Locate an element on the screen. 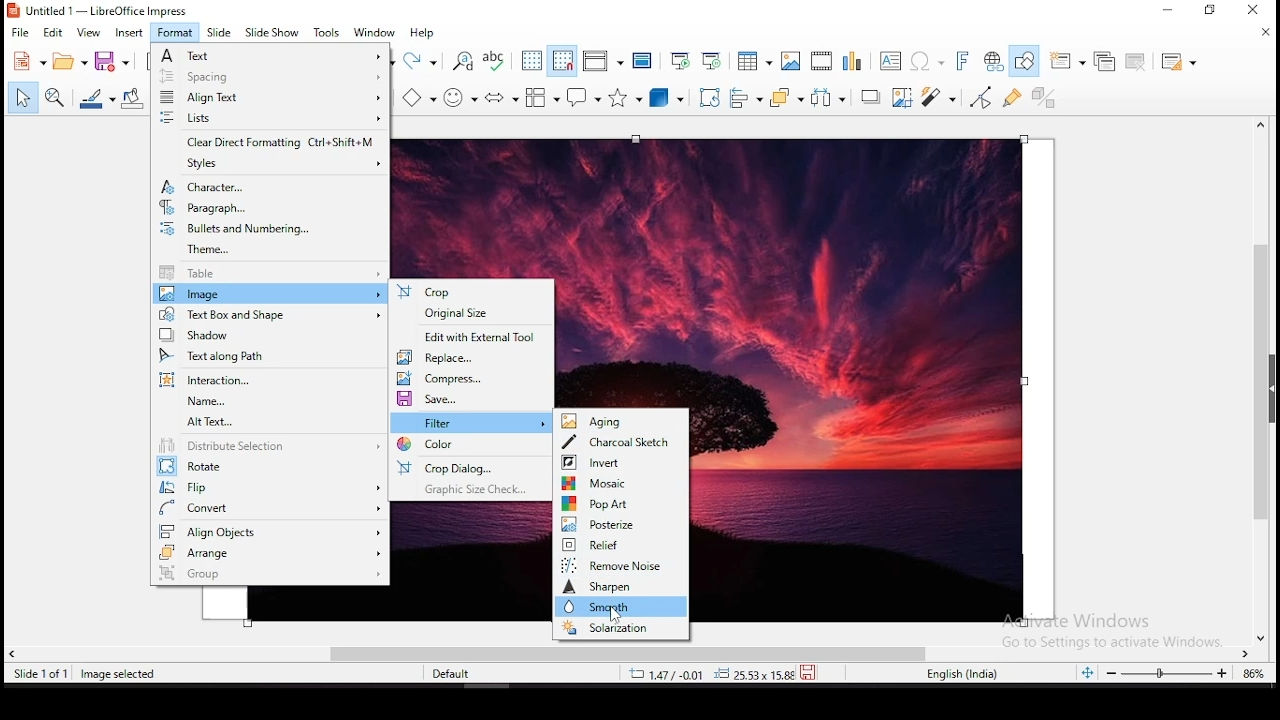 This screenshot has width=1280, height=720. block arrows is located at coordinates (502, 97).